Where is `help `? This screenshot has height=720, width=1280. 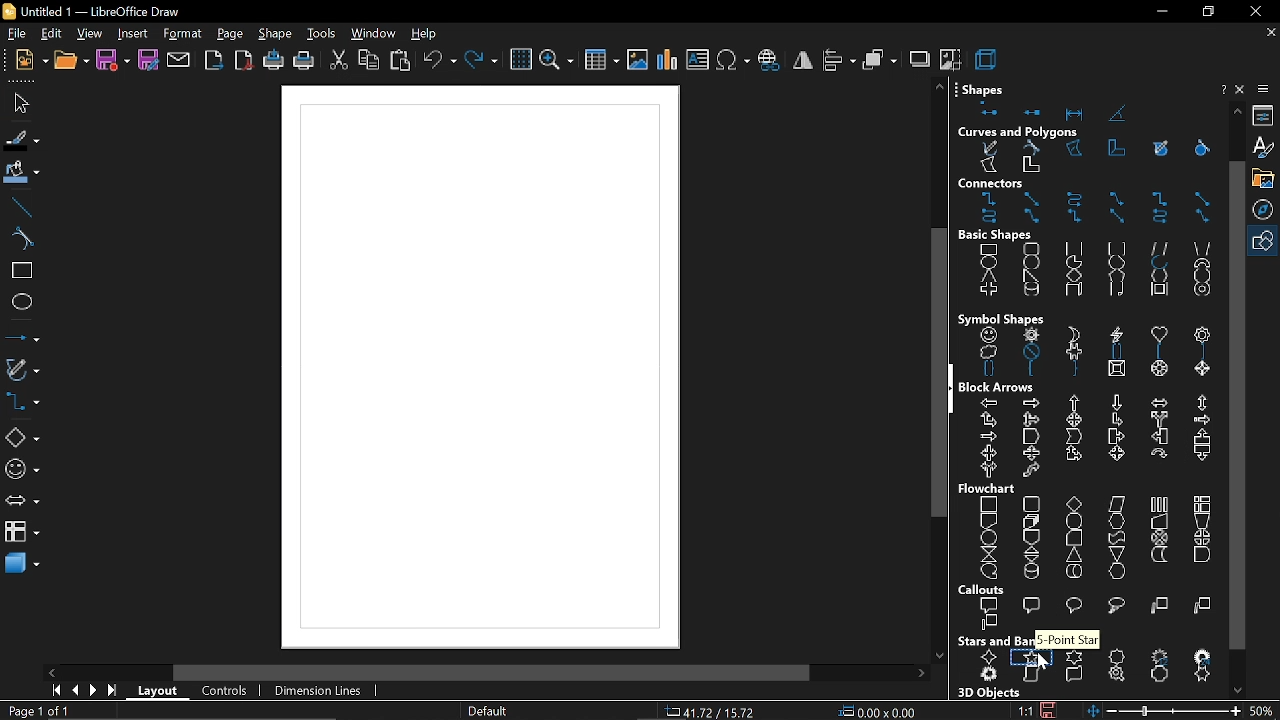
help  is located at coordinates (1222, 89).